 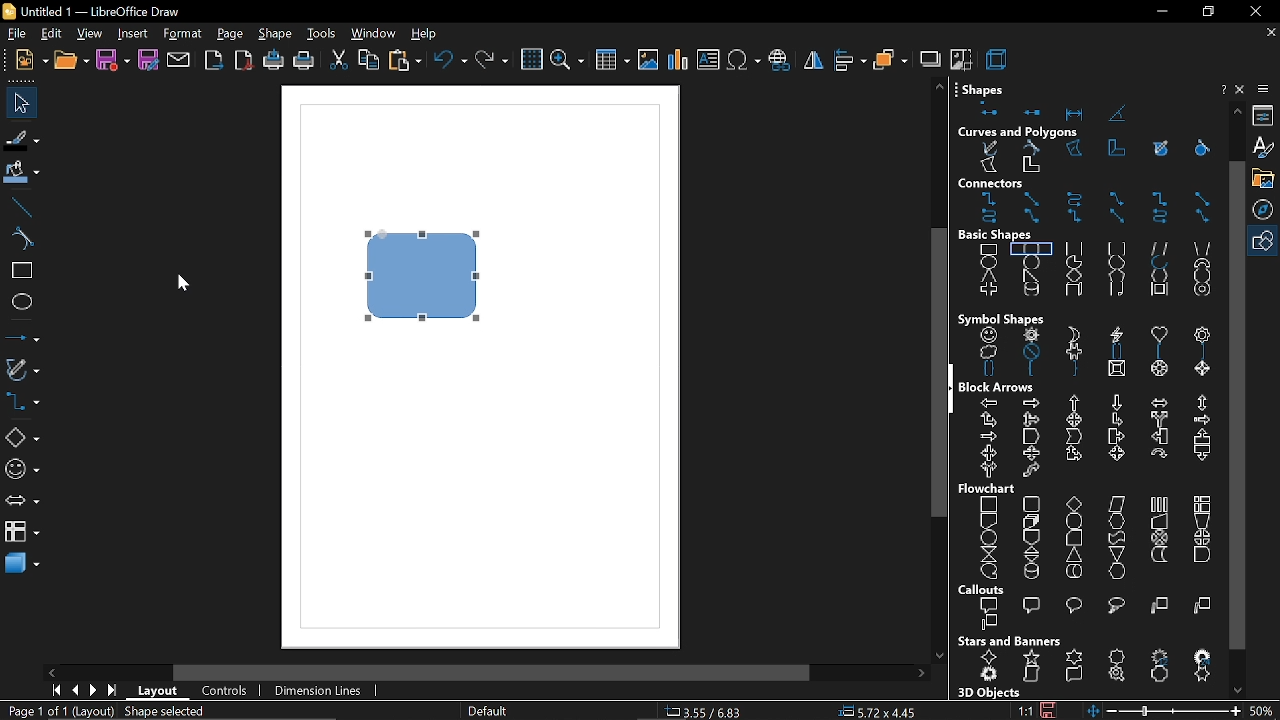 What do you see at coordinates (51, 35) in the screenshot?
I see `edit` at bounding box center [51, 35].